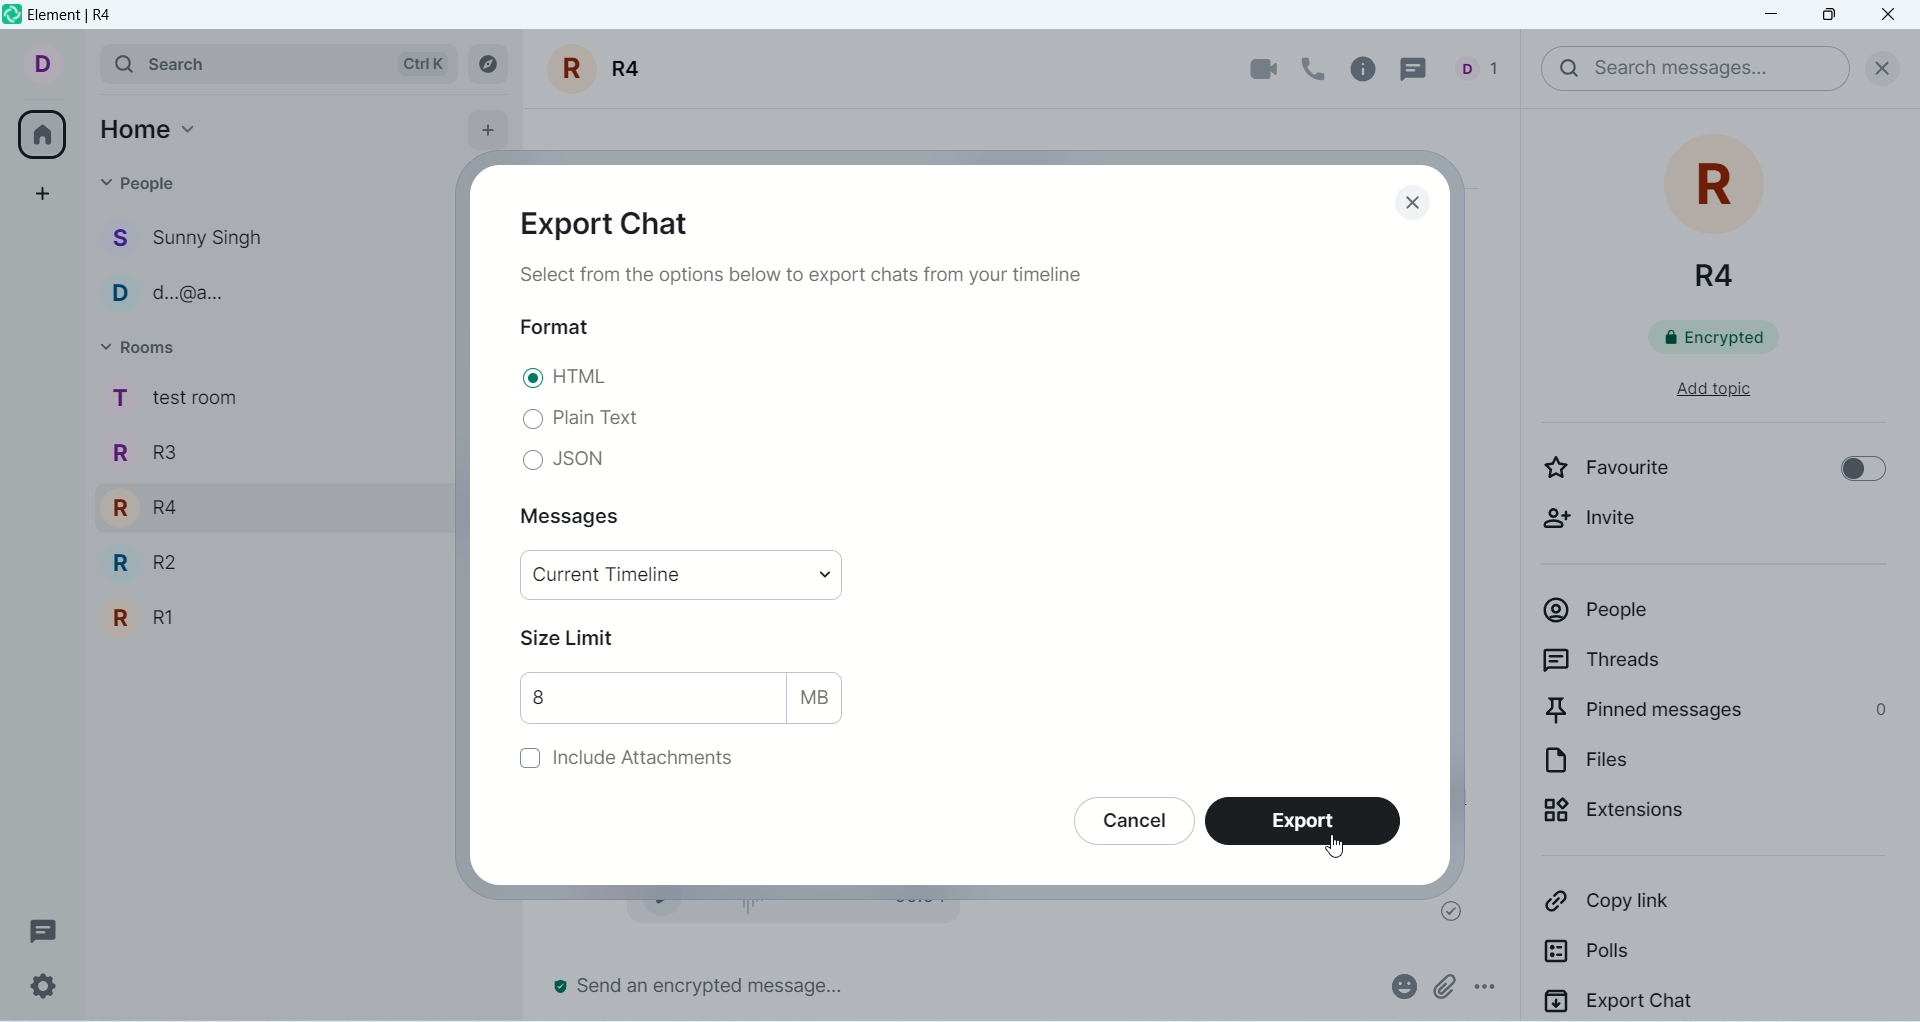  What do you see at coordinates (1652, 954) in the screenshot?
I see `polls` at bounding box center [1652, 954].